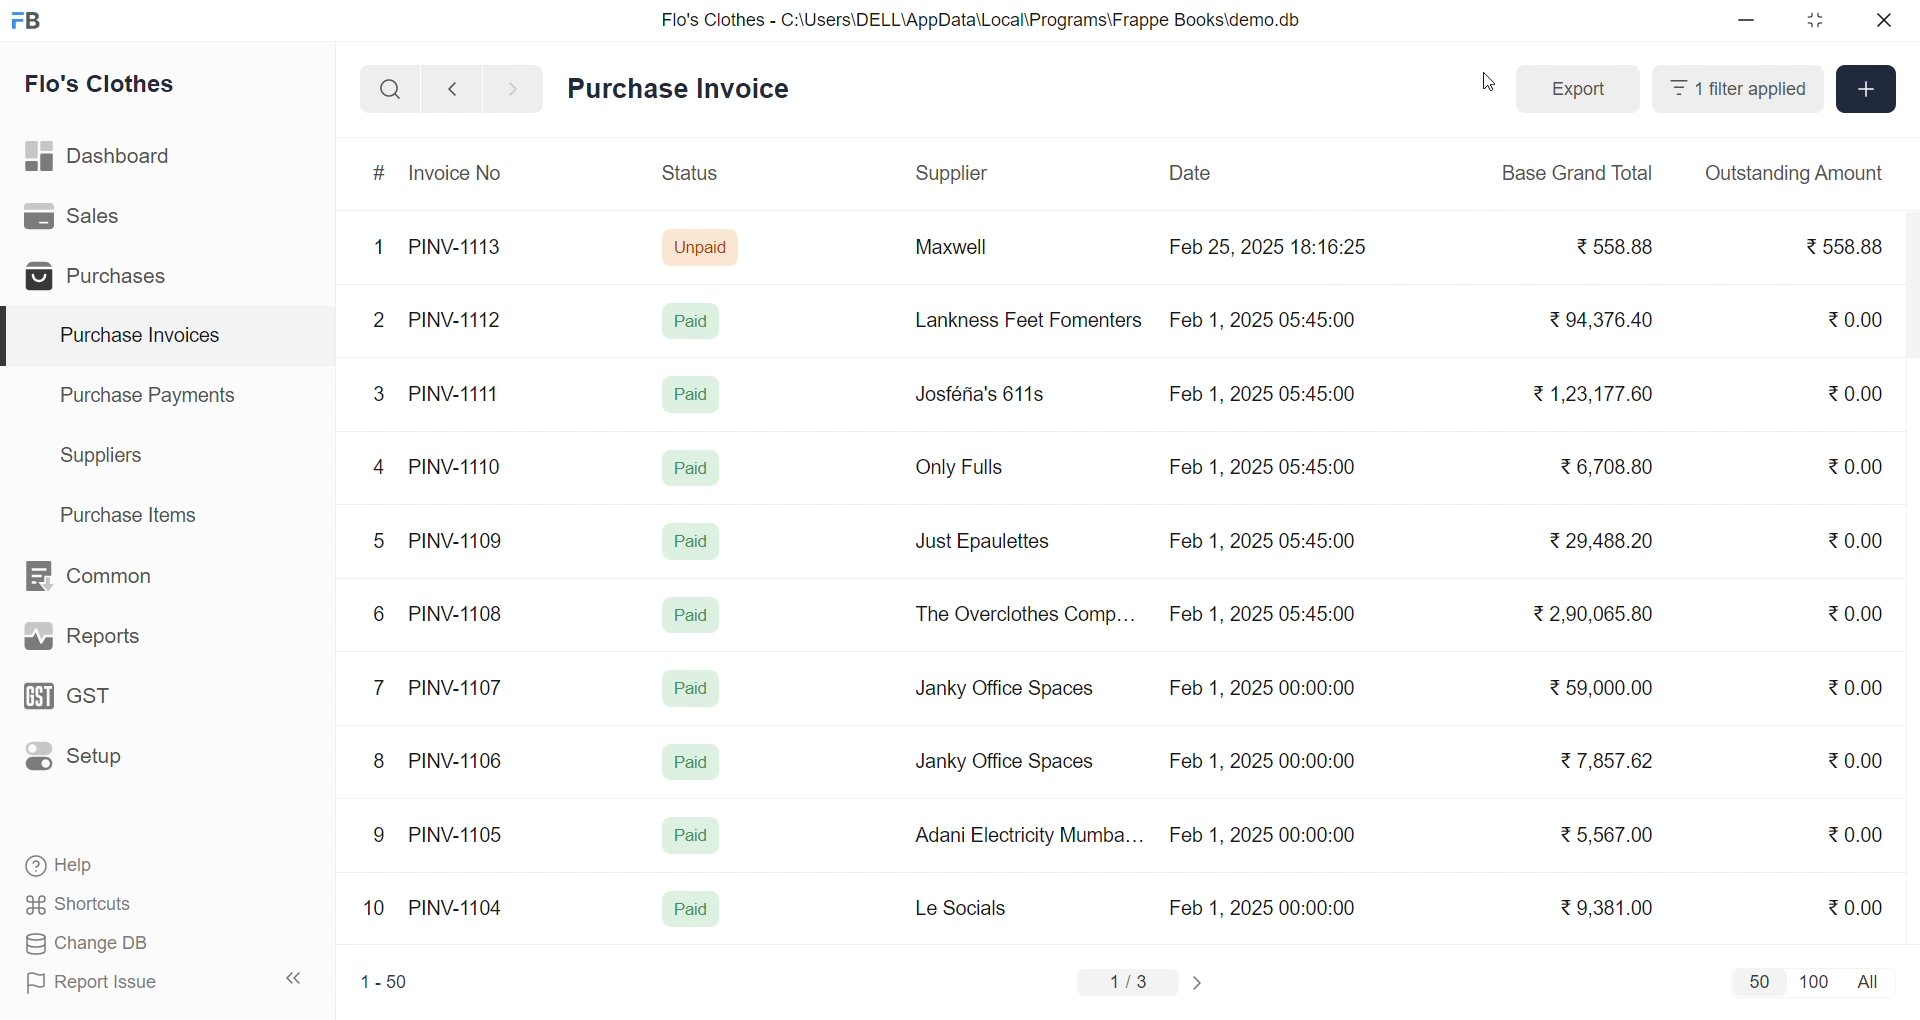 The image size is (1920, 1020). What do you see at coordinates (136, 512) in the screenshot?
I see `Purchase Items` at bounding box center [136, 512].